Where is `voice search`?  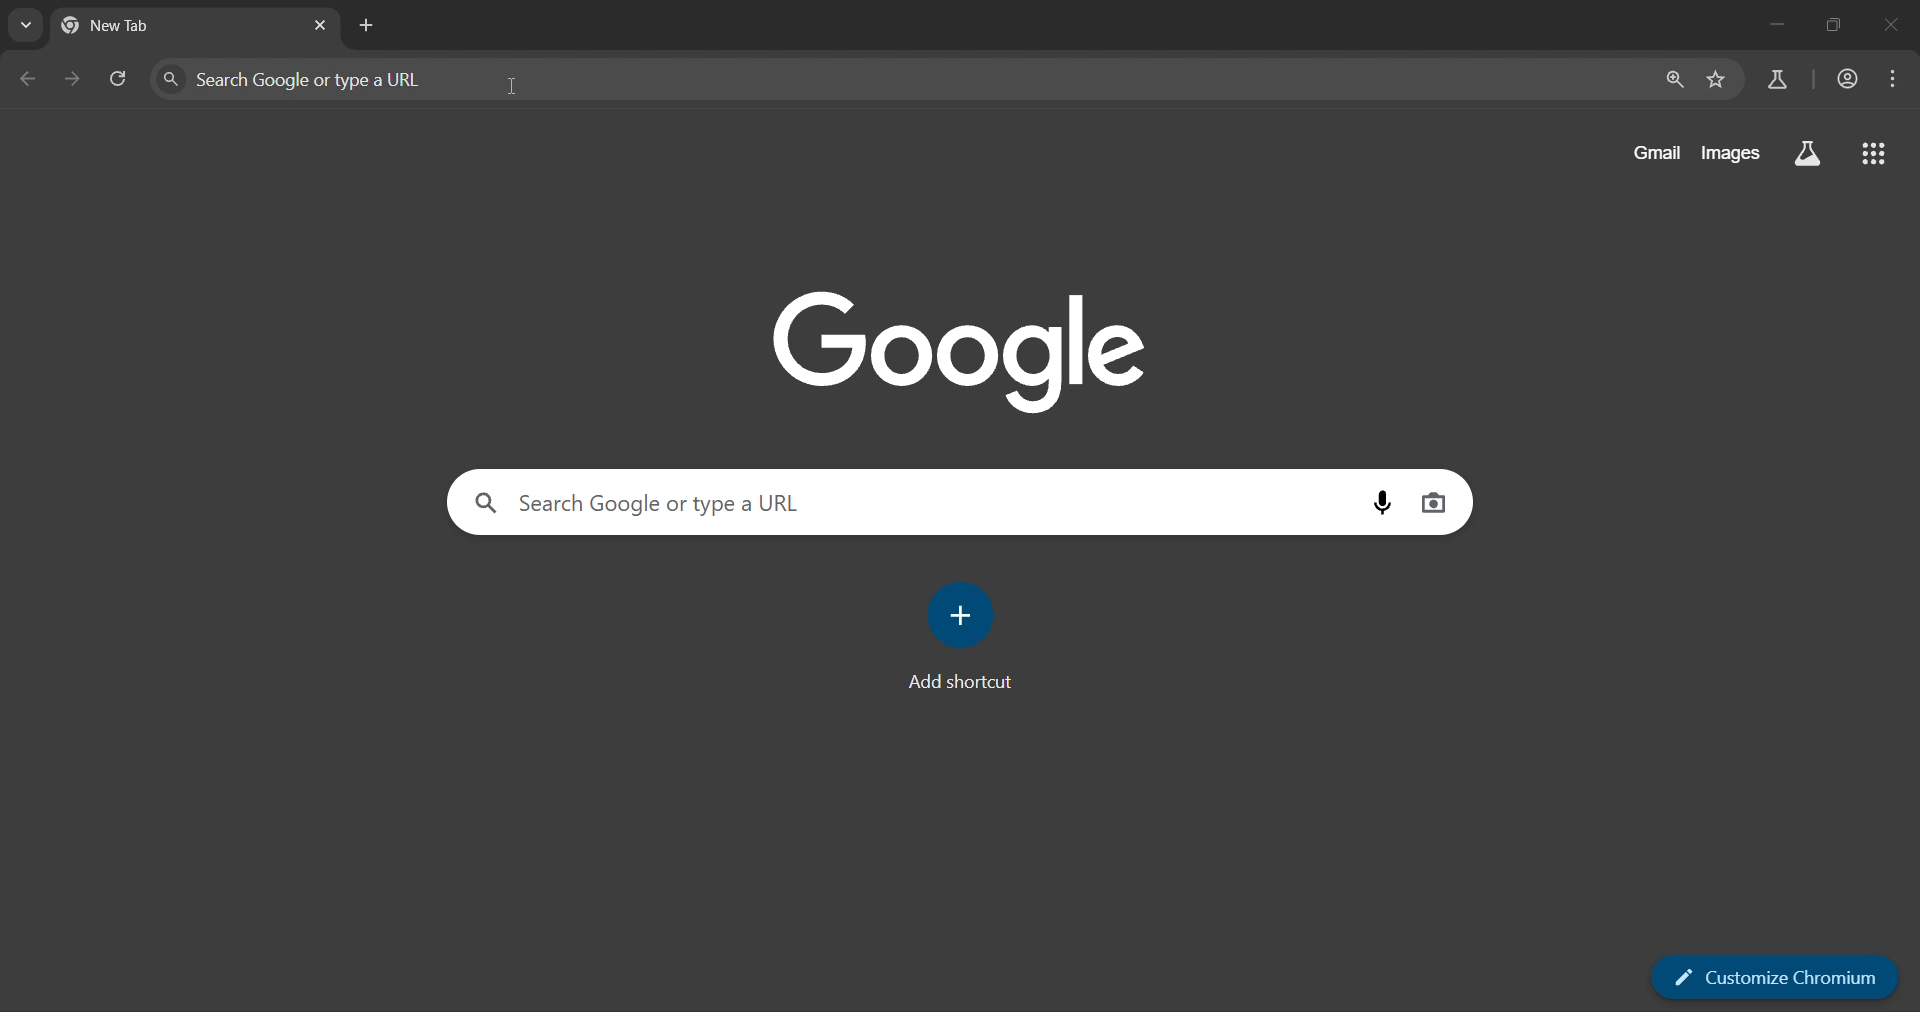 voice search is located at coordinates (1379, 502).